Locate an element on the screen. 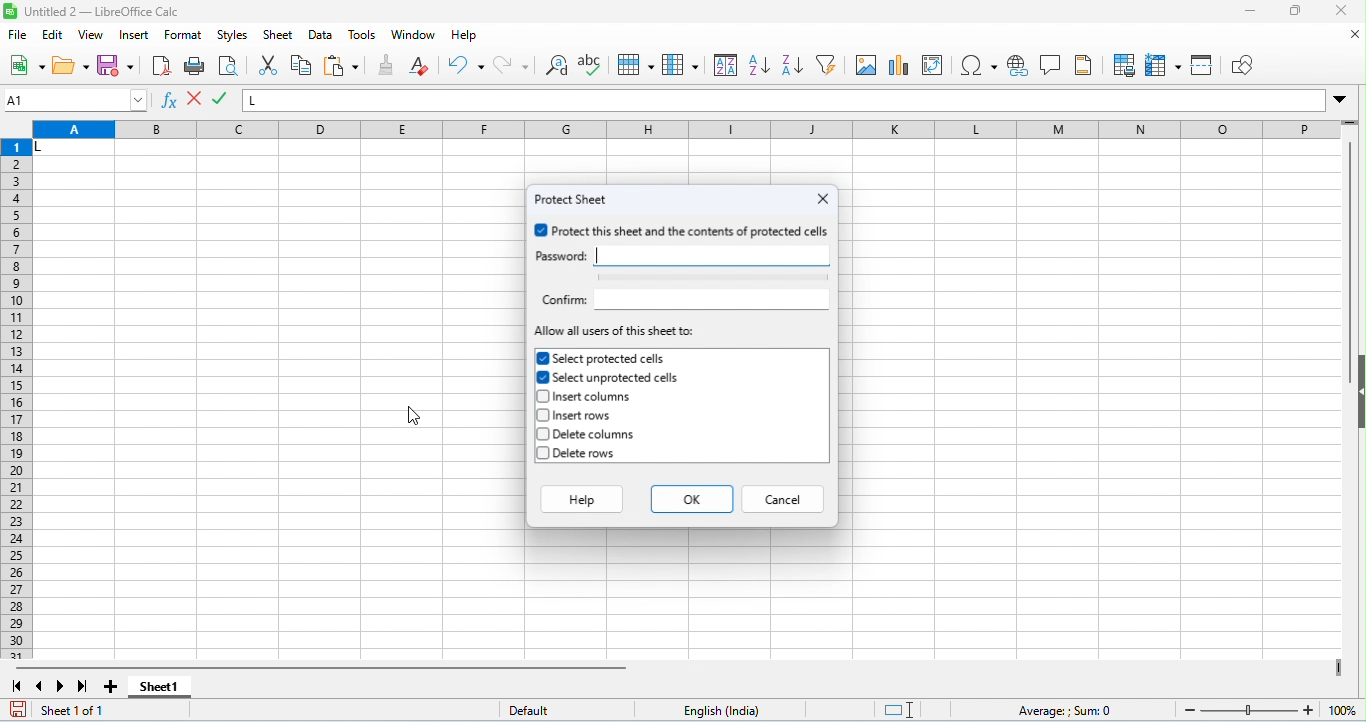 The height and width of the screenshot is (722, 1366). typing cursor is located at coordinates (598, 255).